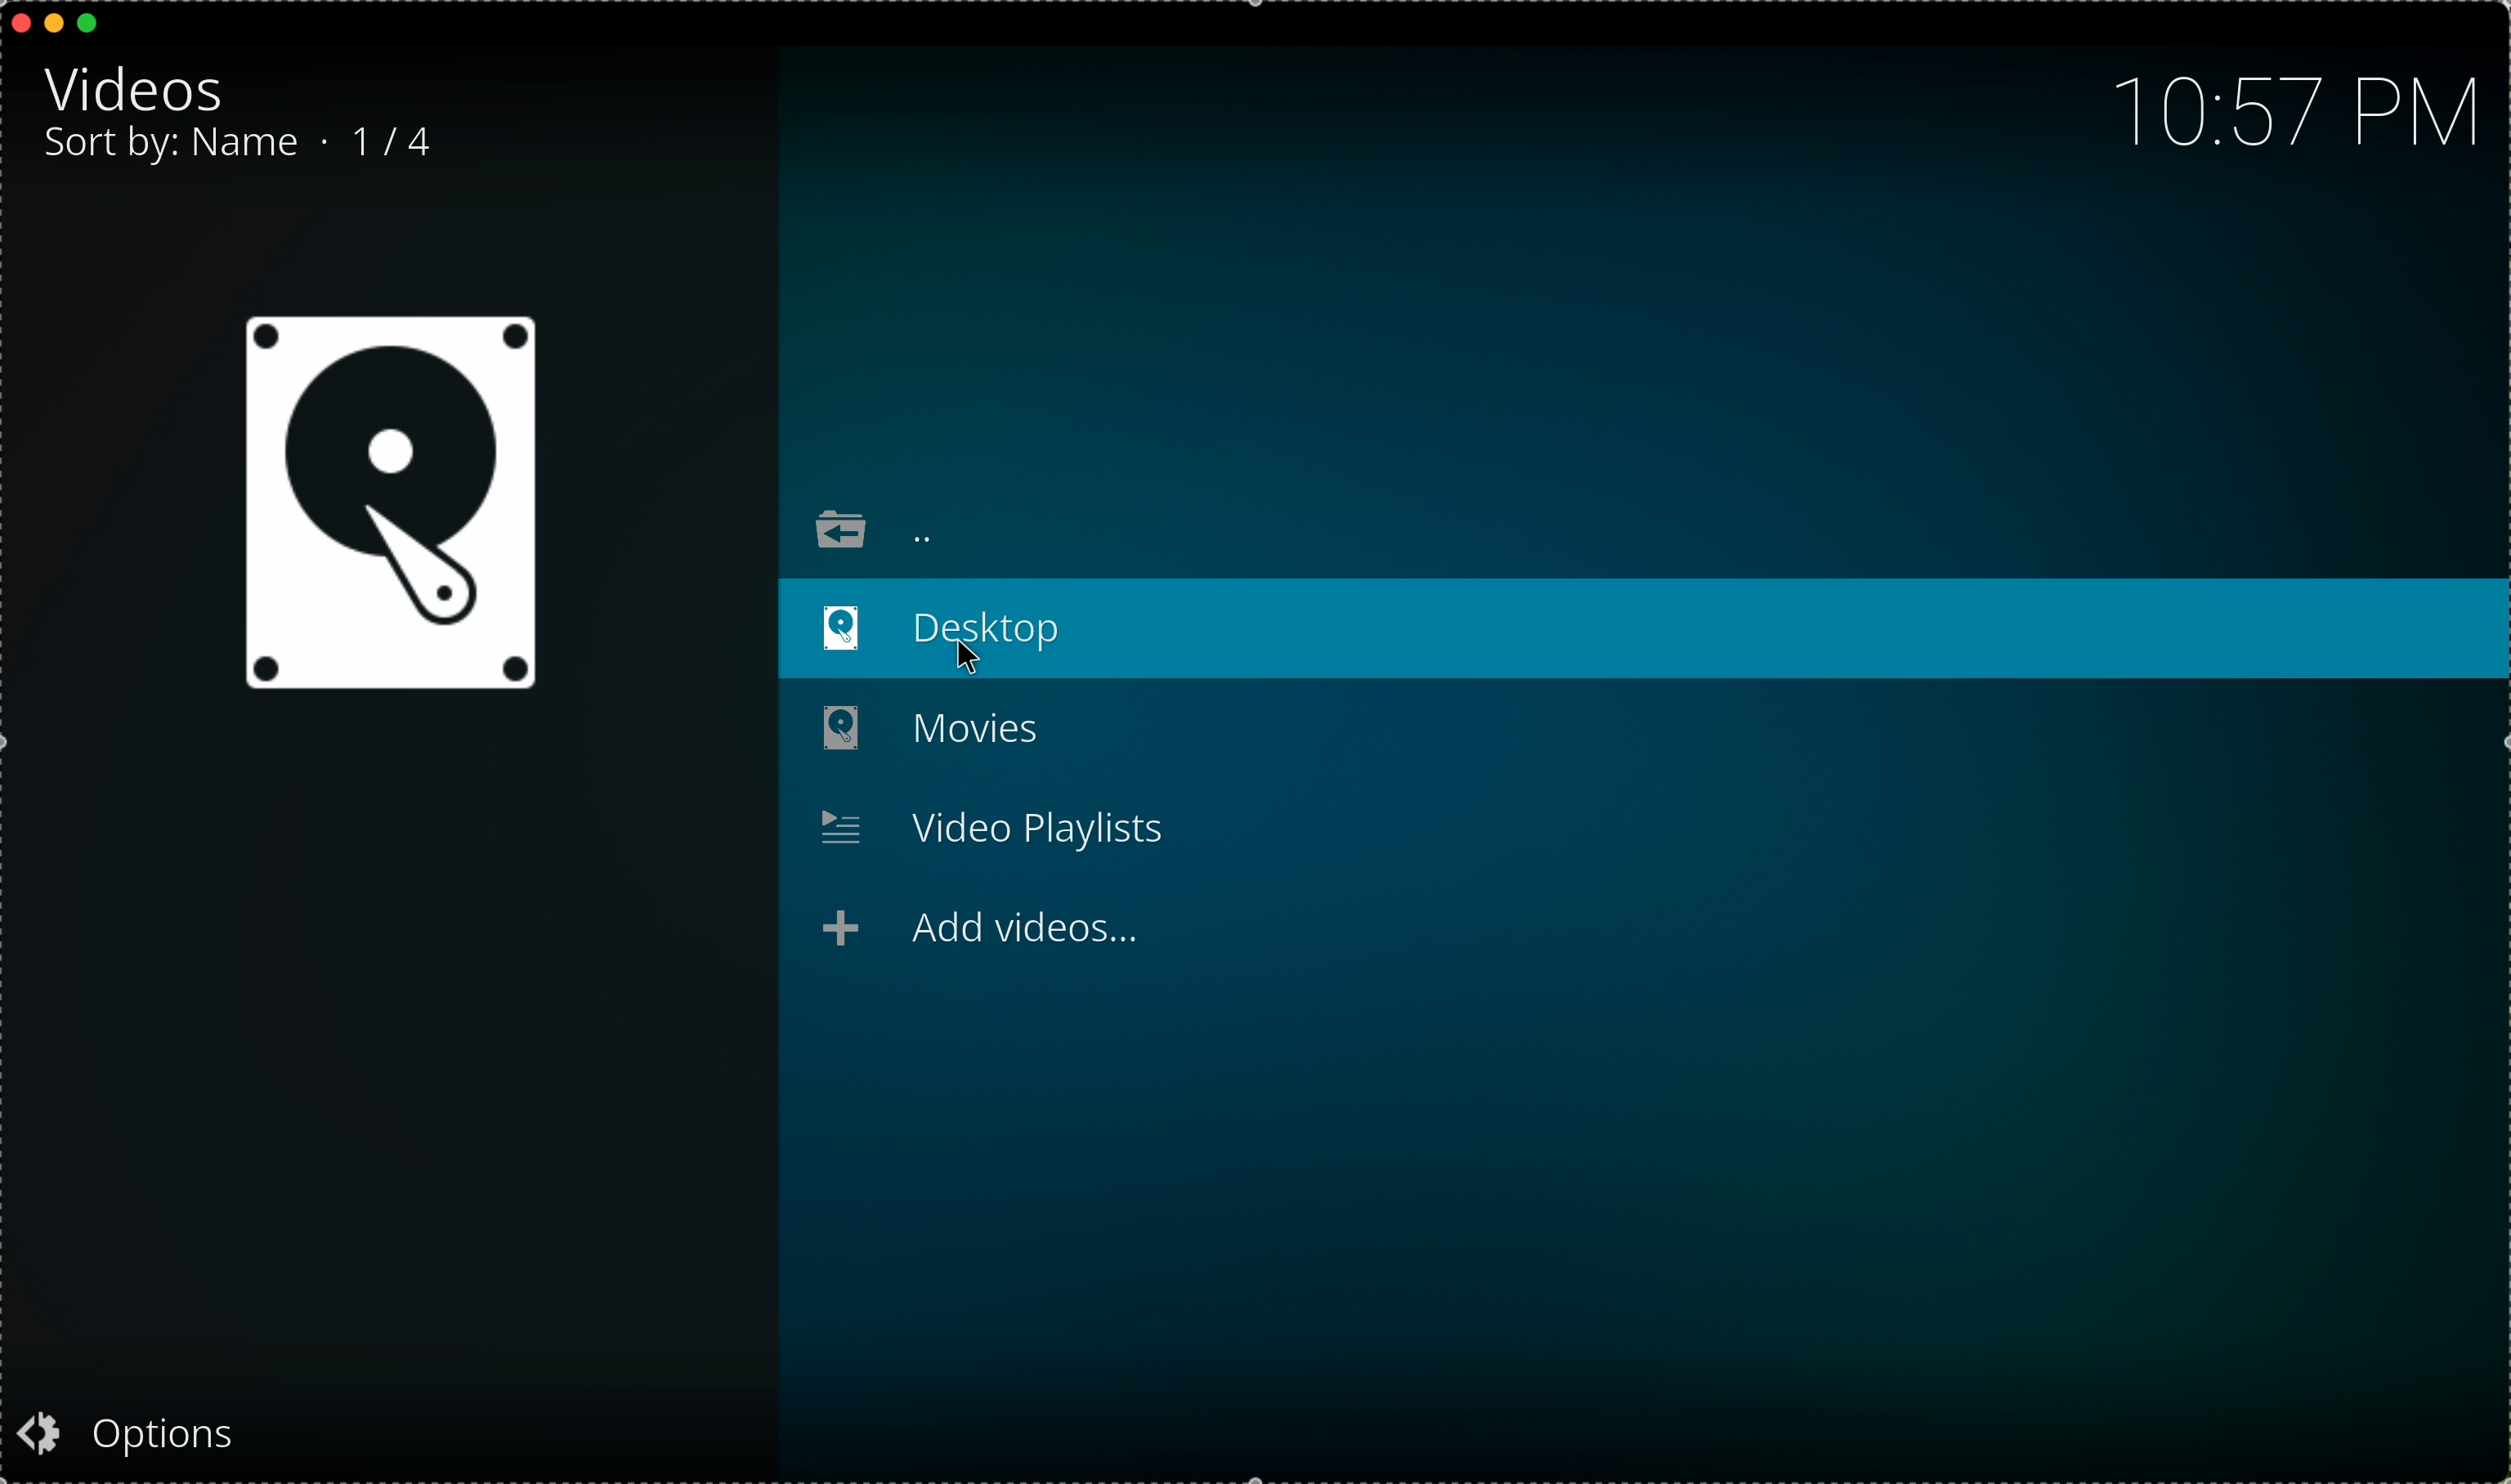 This screenshot has height=1484, width=2511. What do you see at coordinates (164, 1429) in the screenshot?
I see `Options` at bounding box center [164, 1429].